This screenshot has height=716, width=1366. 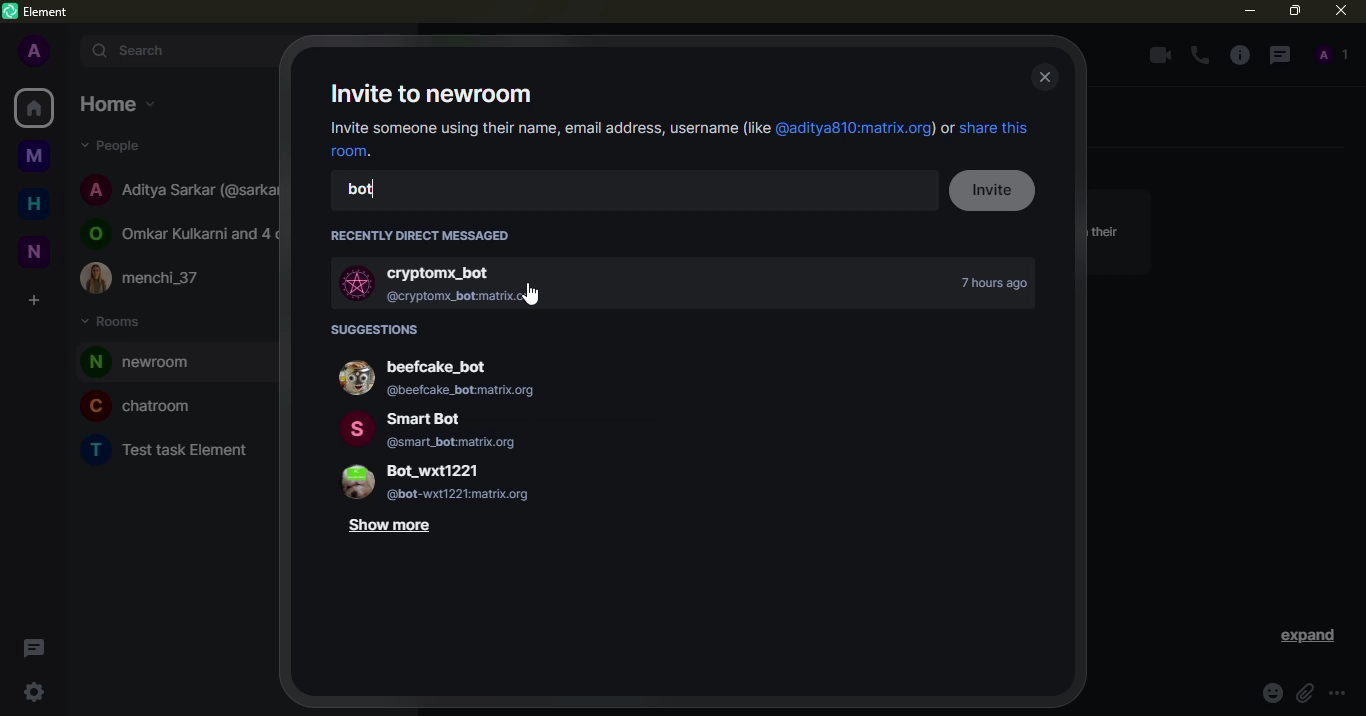 I want to click on home, so click(x=120, y=105).